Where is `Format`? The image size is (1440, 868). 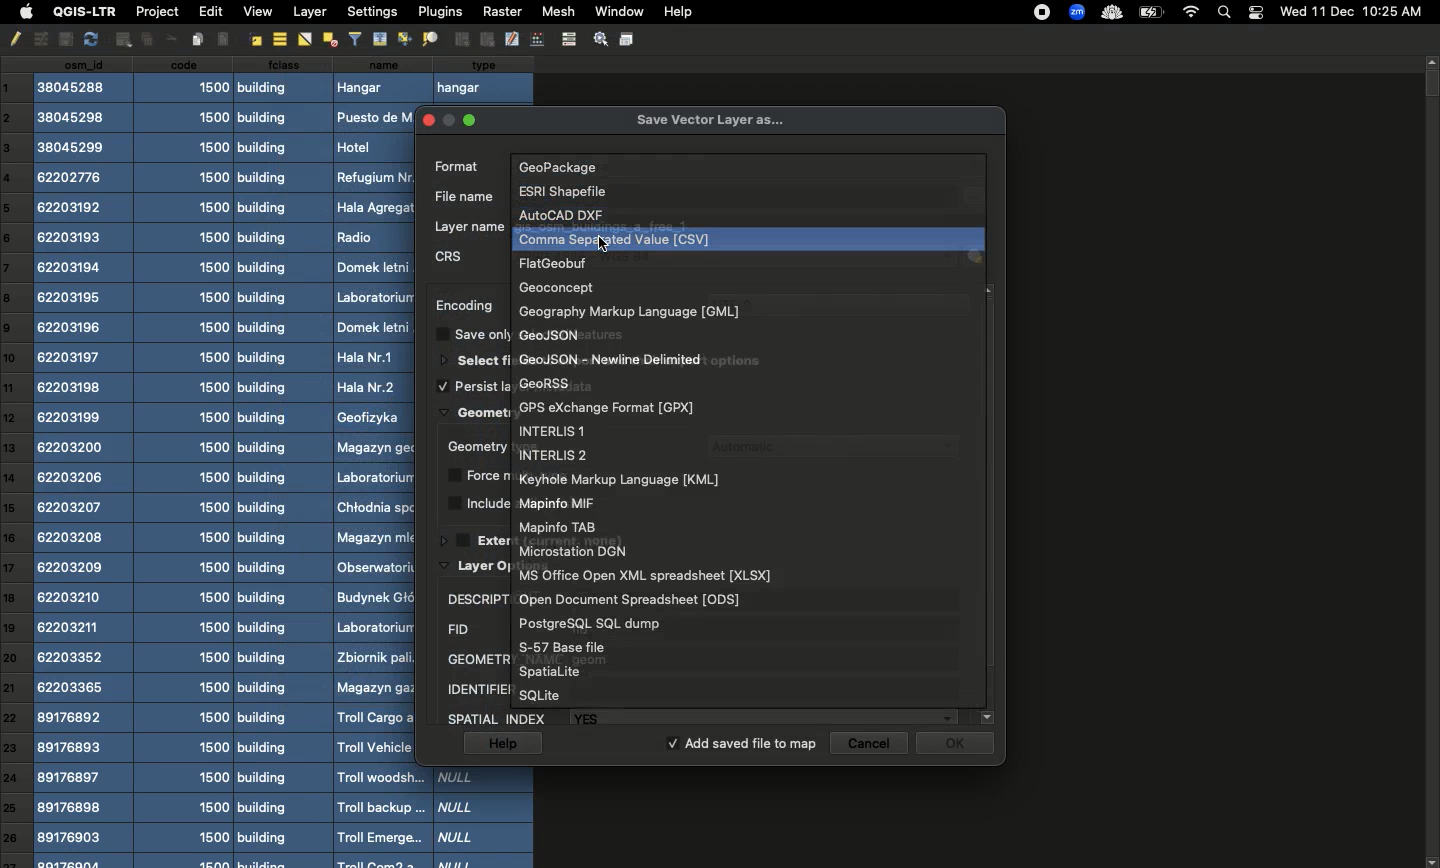
Format is located at coordinates (454, 166).